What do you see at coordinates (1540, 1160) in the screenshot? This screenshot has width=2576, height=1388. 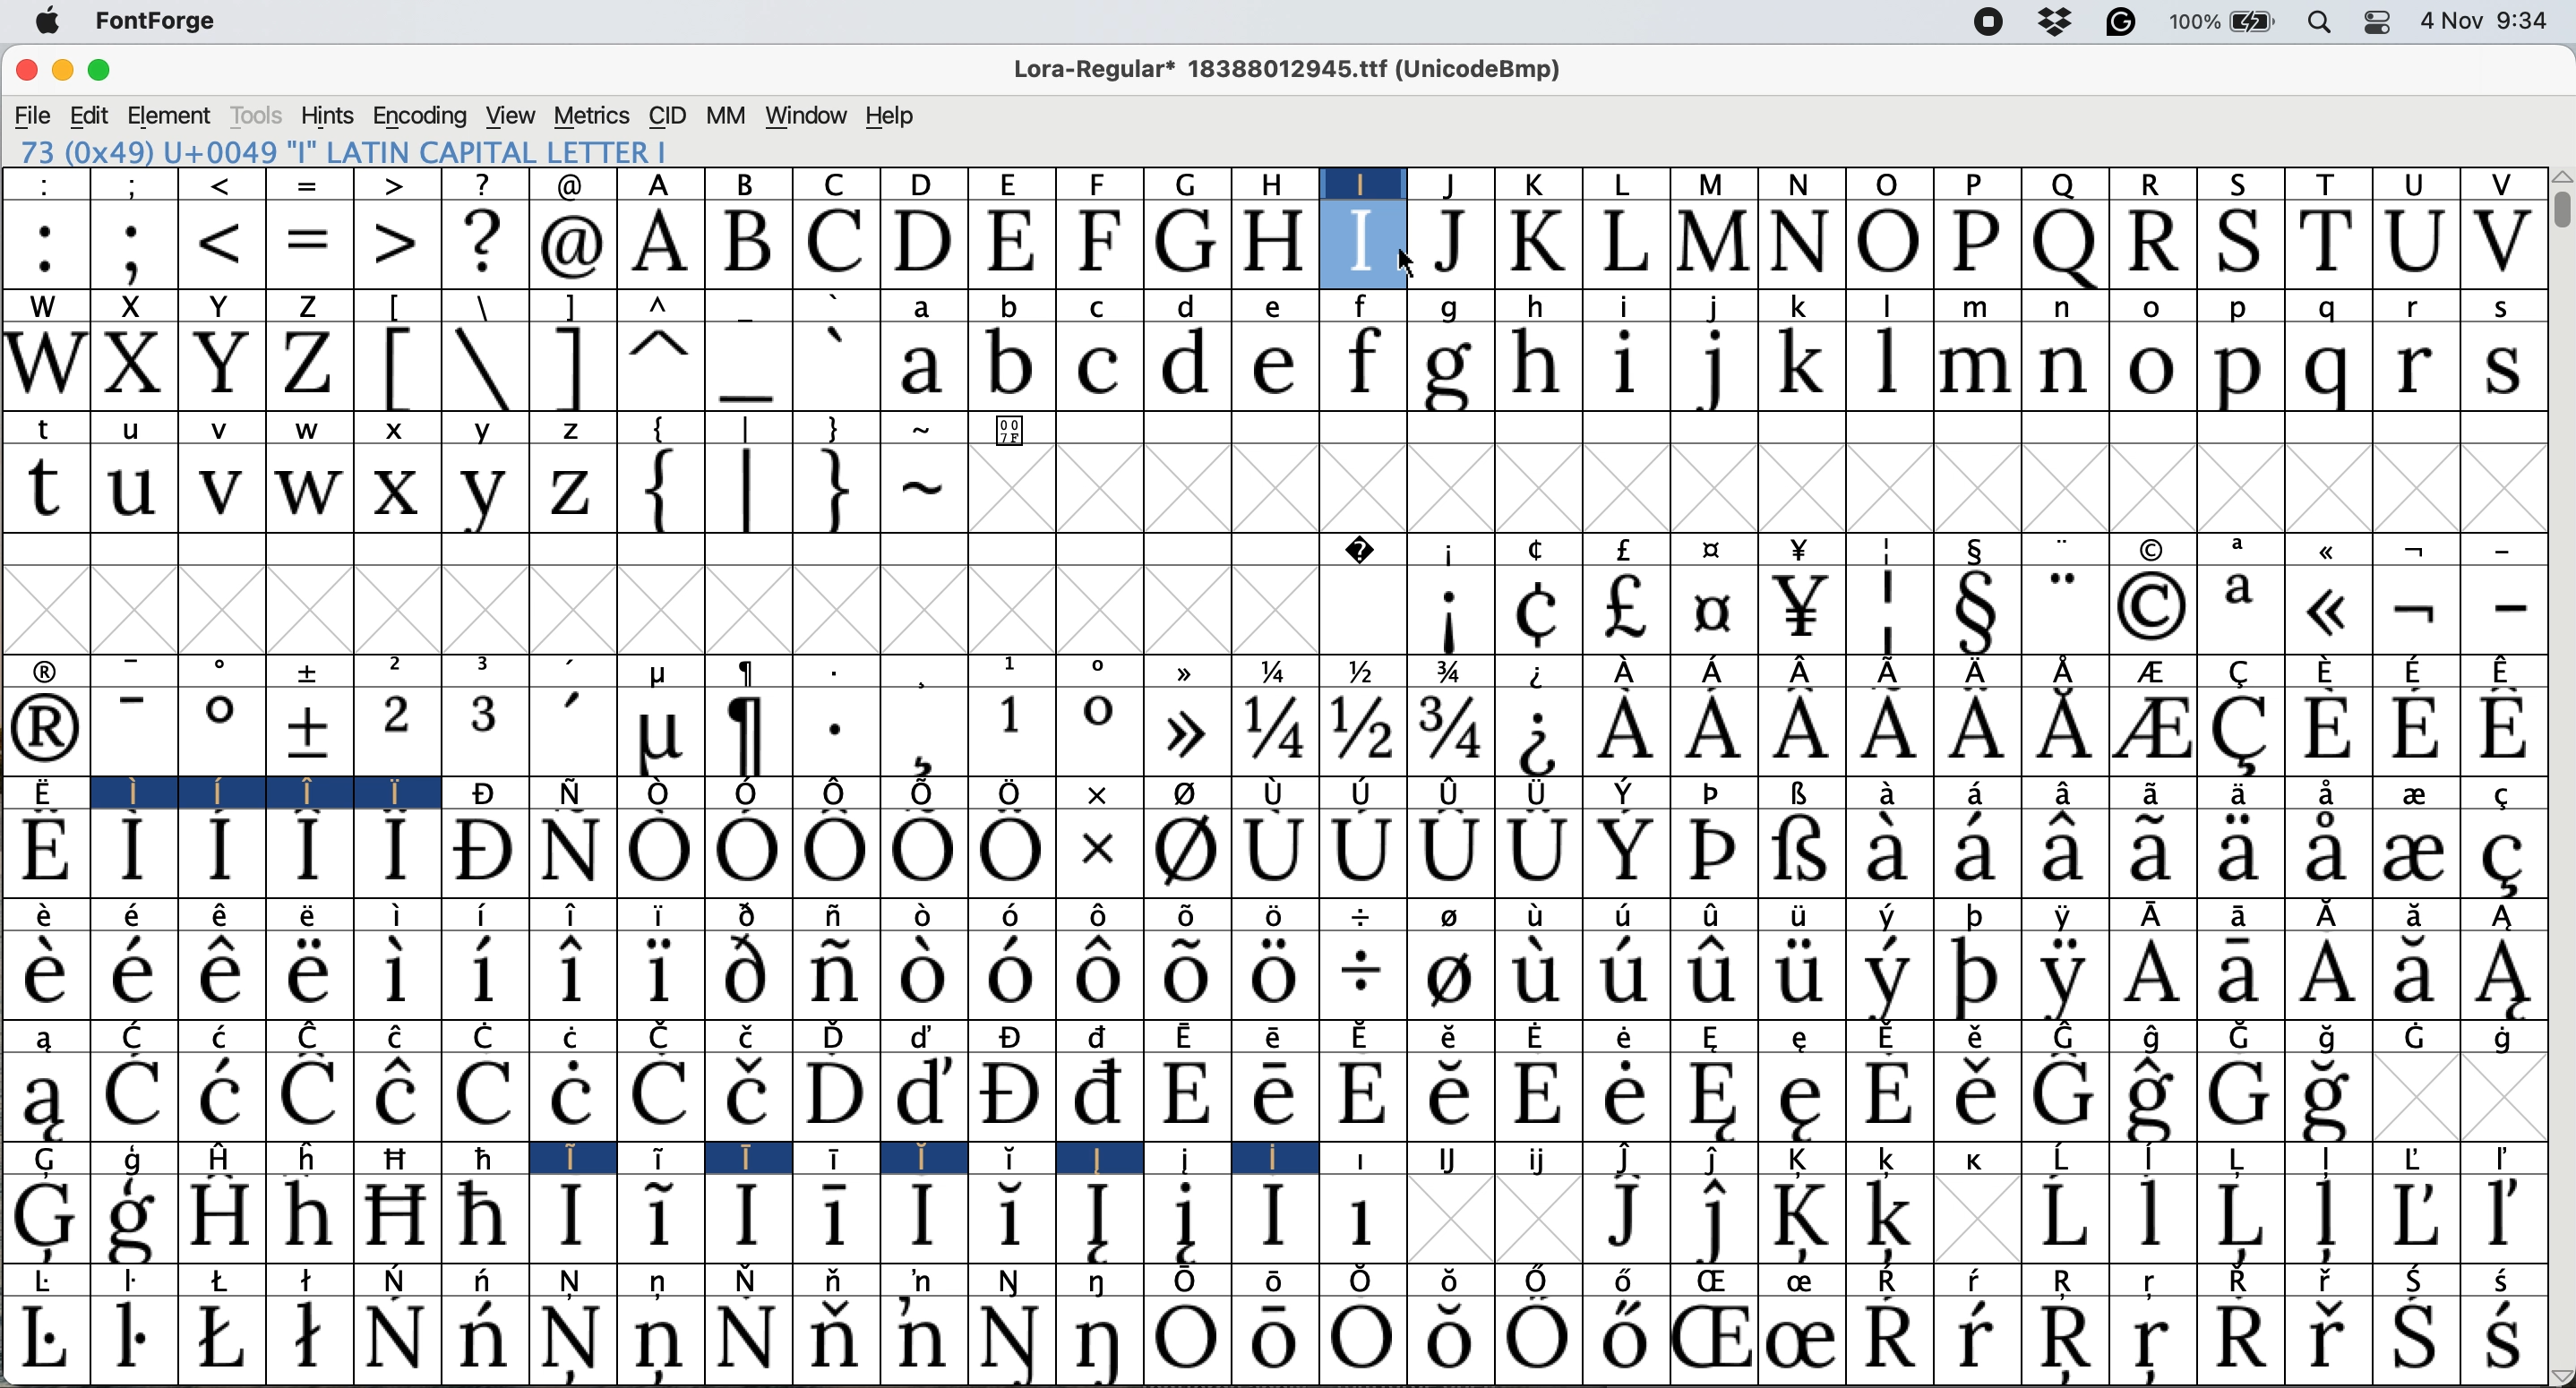 I see `Symbol` at bounding box center [1540, 1160].